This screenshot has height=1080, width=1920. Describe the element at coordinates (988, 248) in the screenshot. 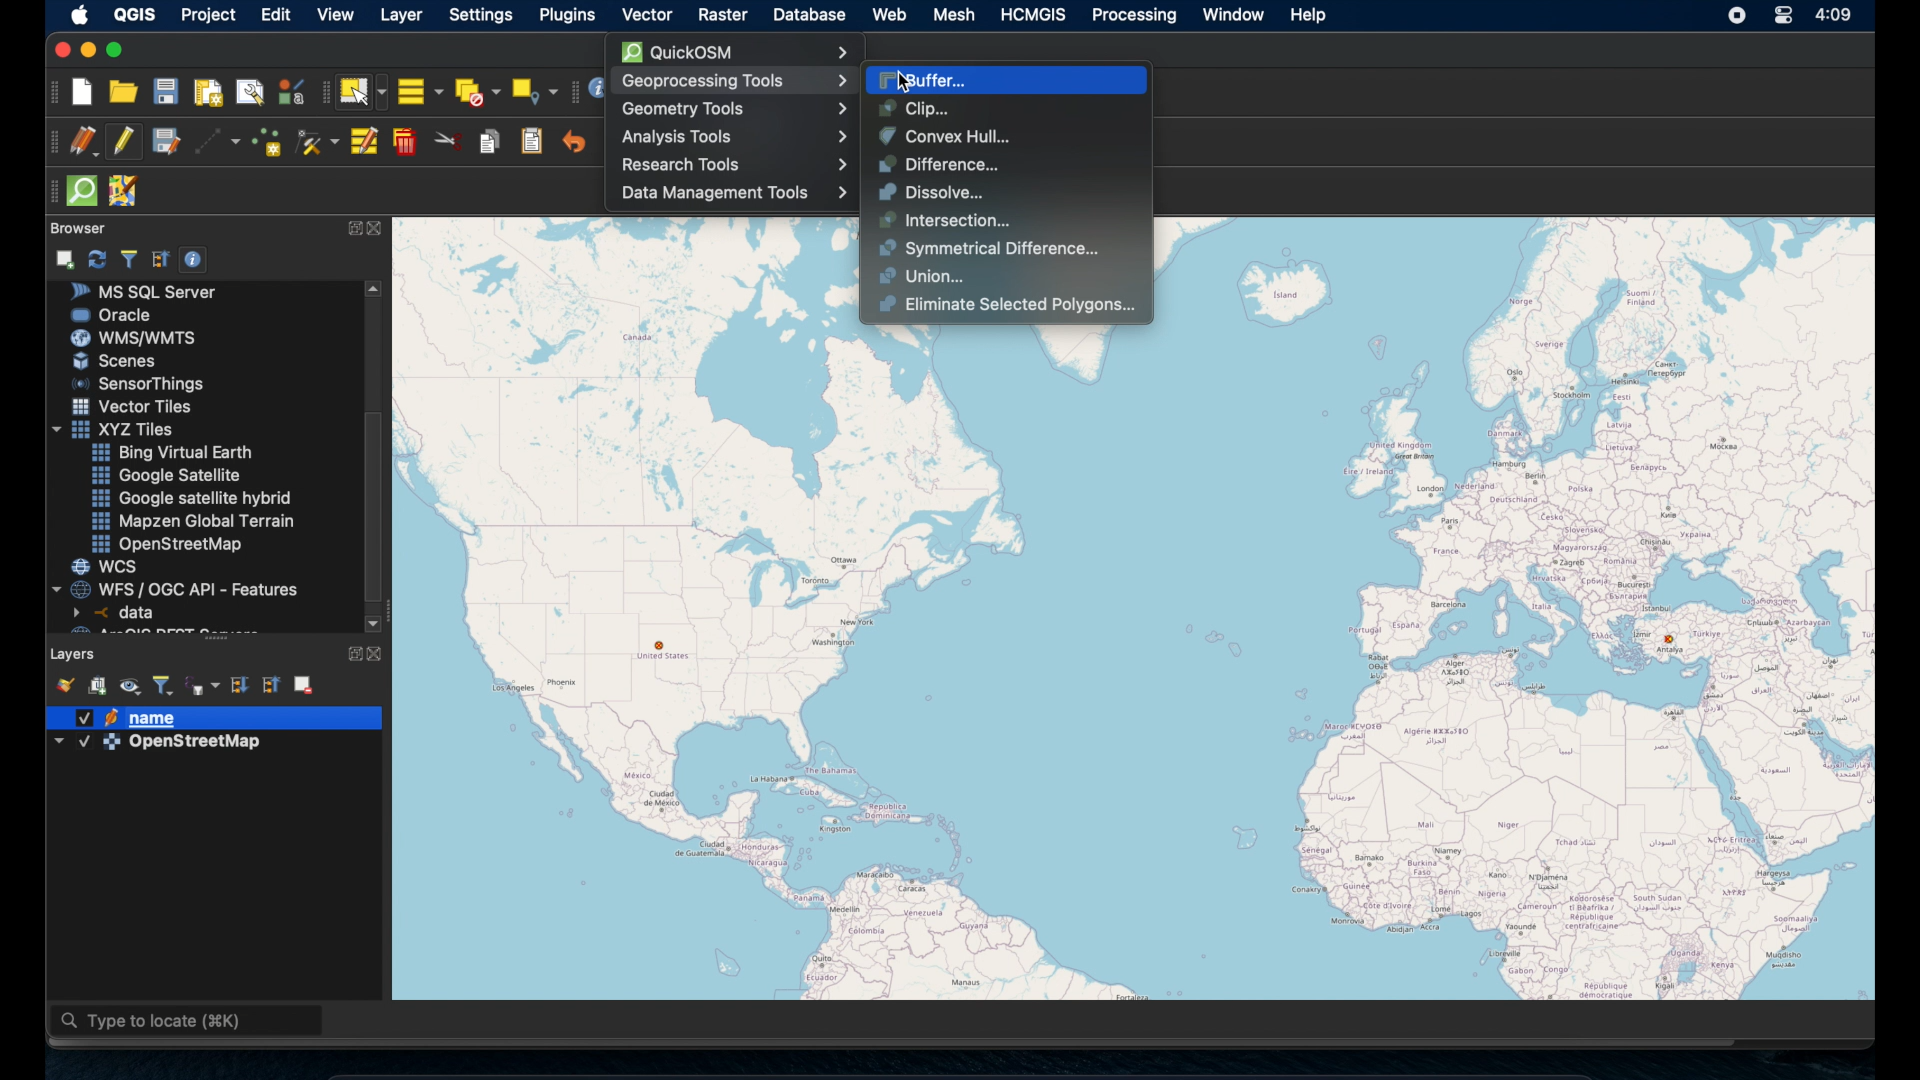

I see `Symmetrical Difference...` at that location.